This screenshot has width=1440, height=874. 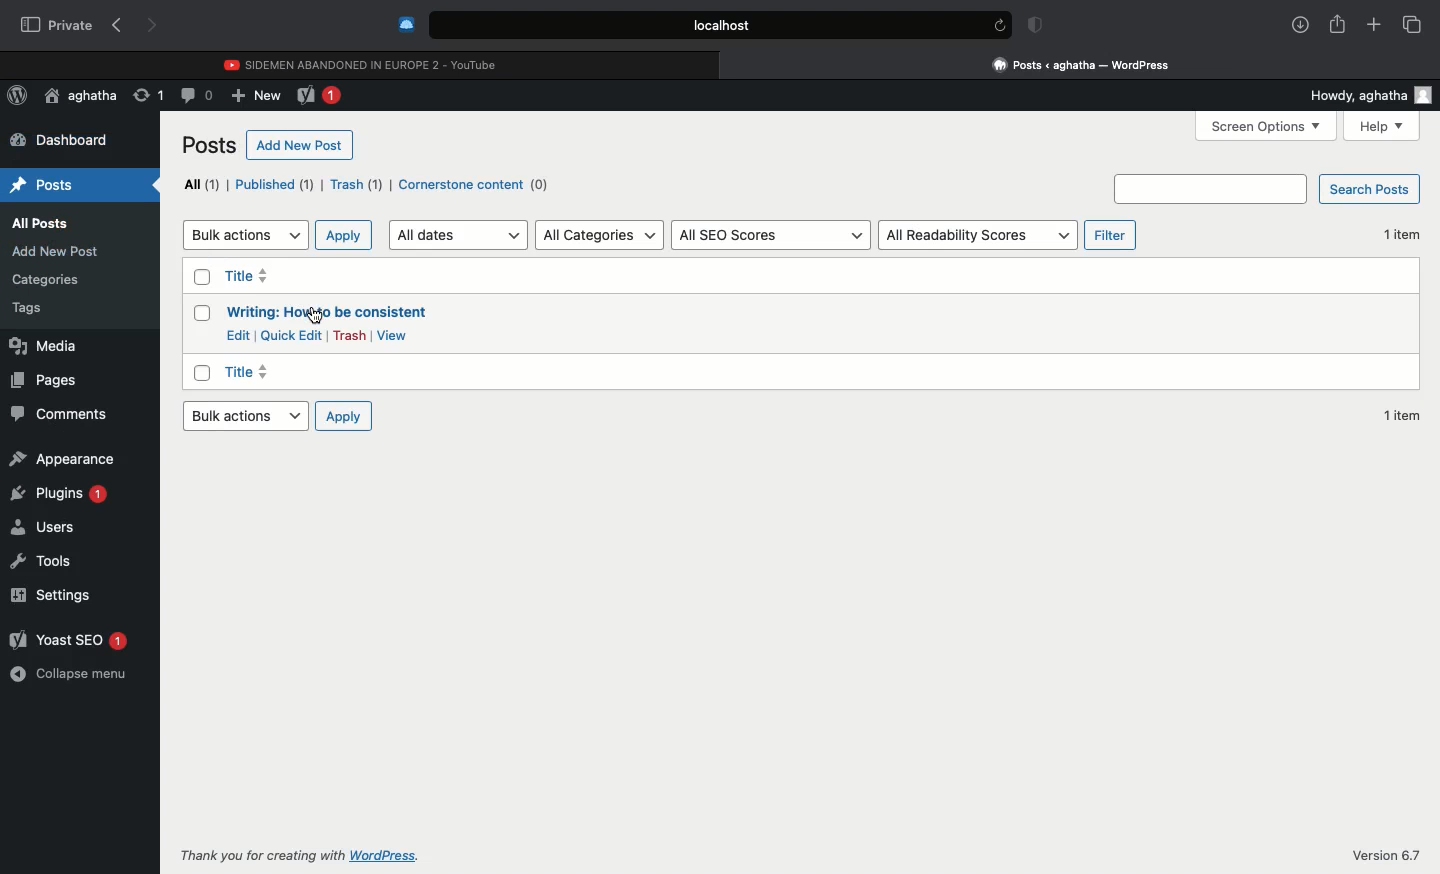 What do you see at coordinates (1337, 22) in the screenshot?
I see `Share` at bounding box center [1337, 22].